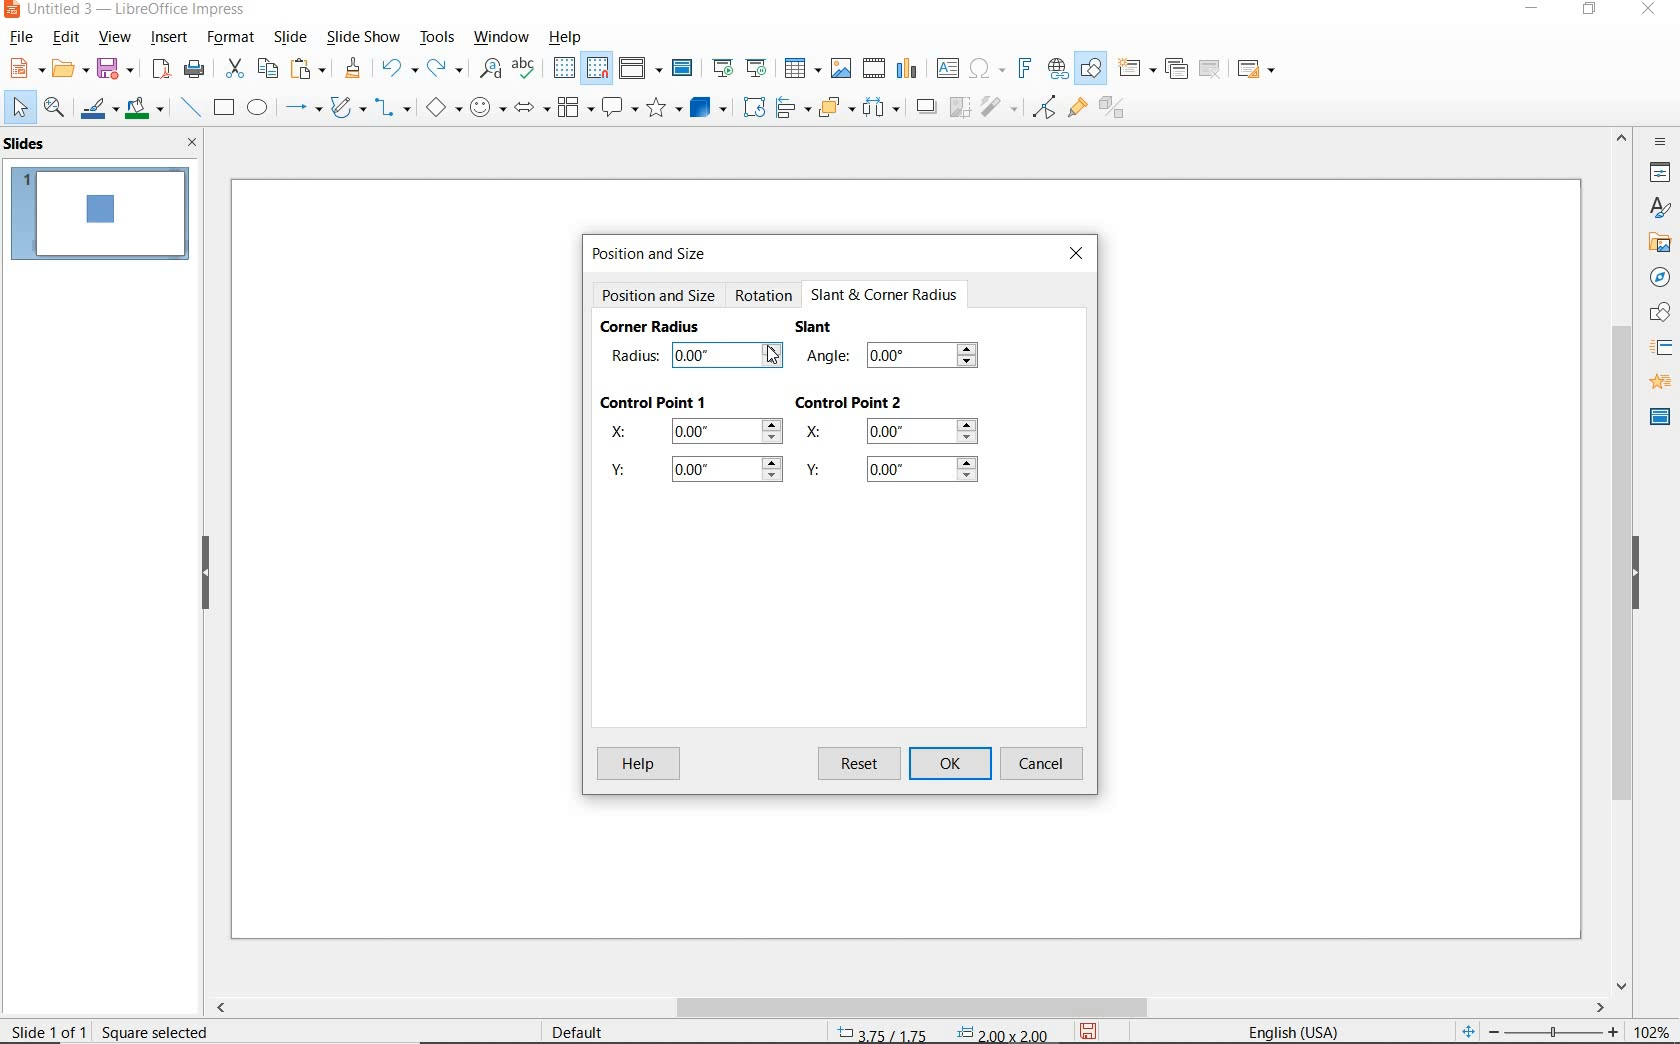  I want to click on SLANT & CORNER RADIUS, so click(884, 295).